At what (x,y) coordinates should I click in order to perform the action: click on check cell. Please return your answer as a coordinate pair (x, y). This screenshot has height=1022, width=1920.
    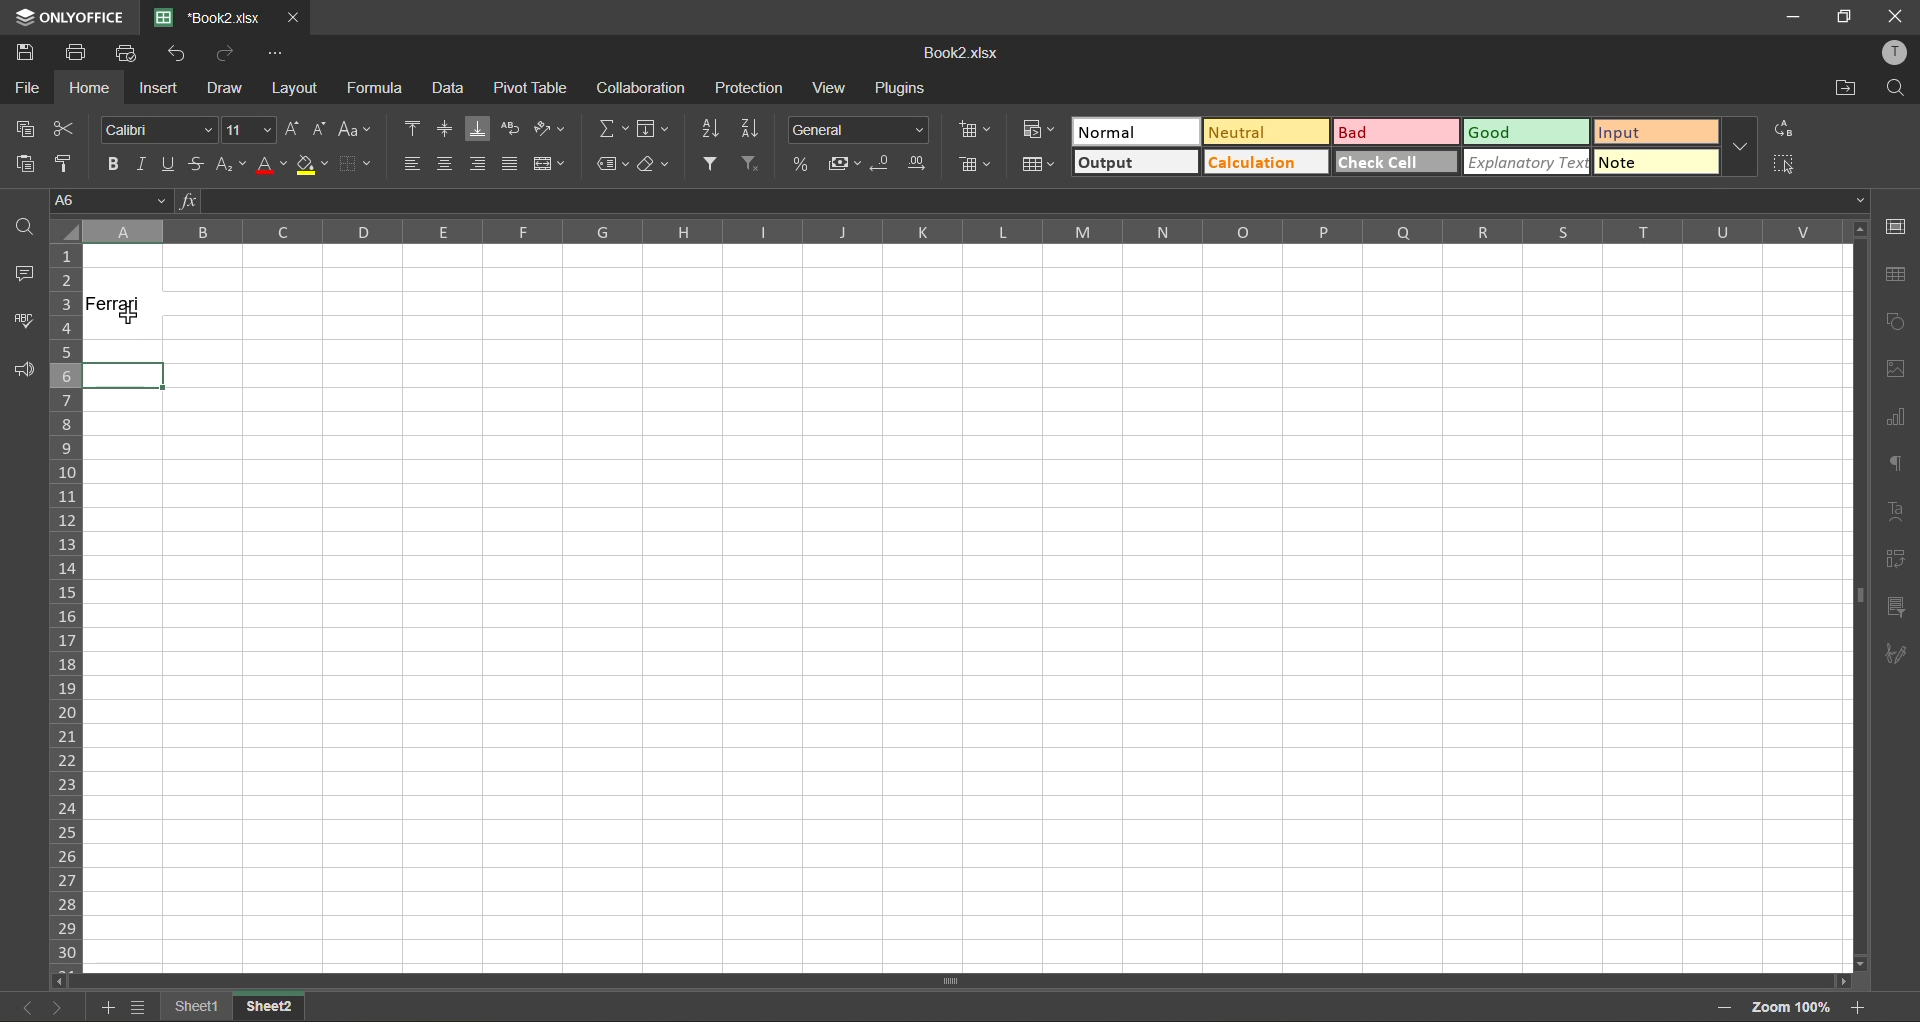
    Looking at the image, I should click on (1397, 163).